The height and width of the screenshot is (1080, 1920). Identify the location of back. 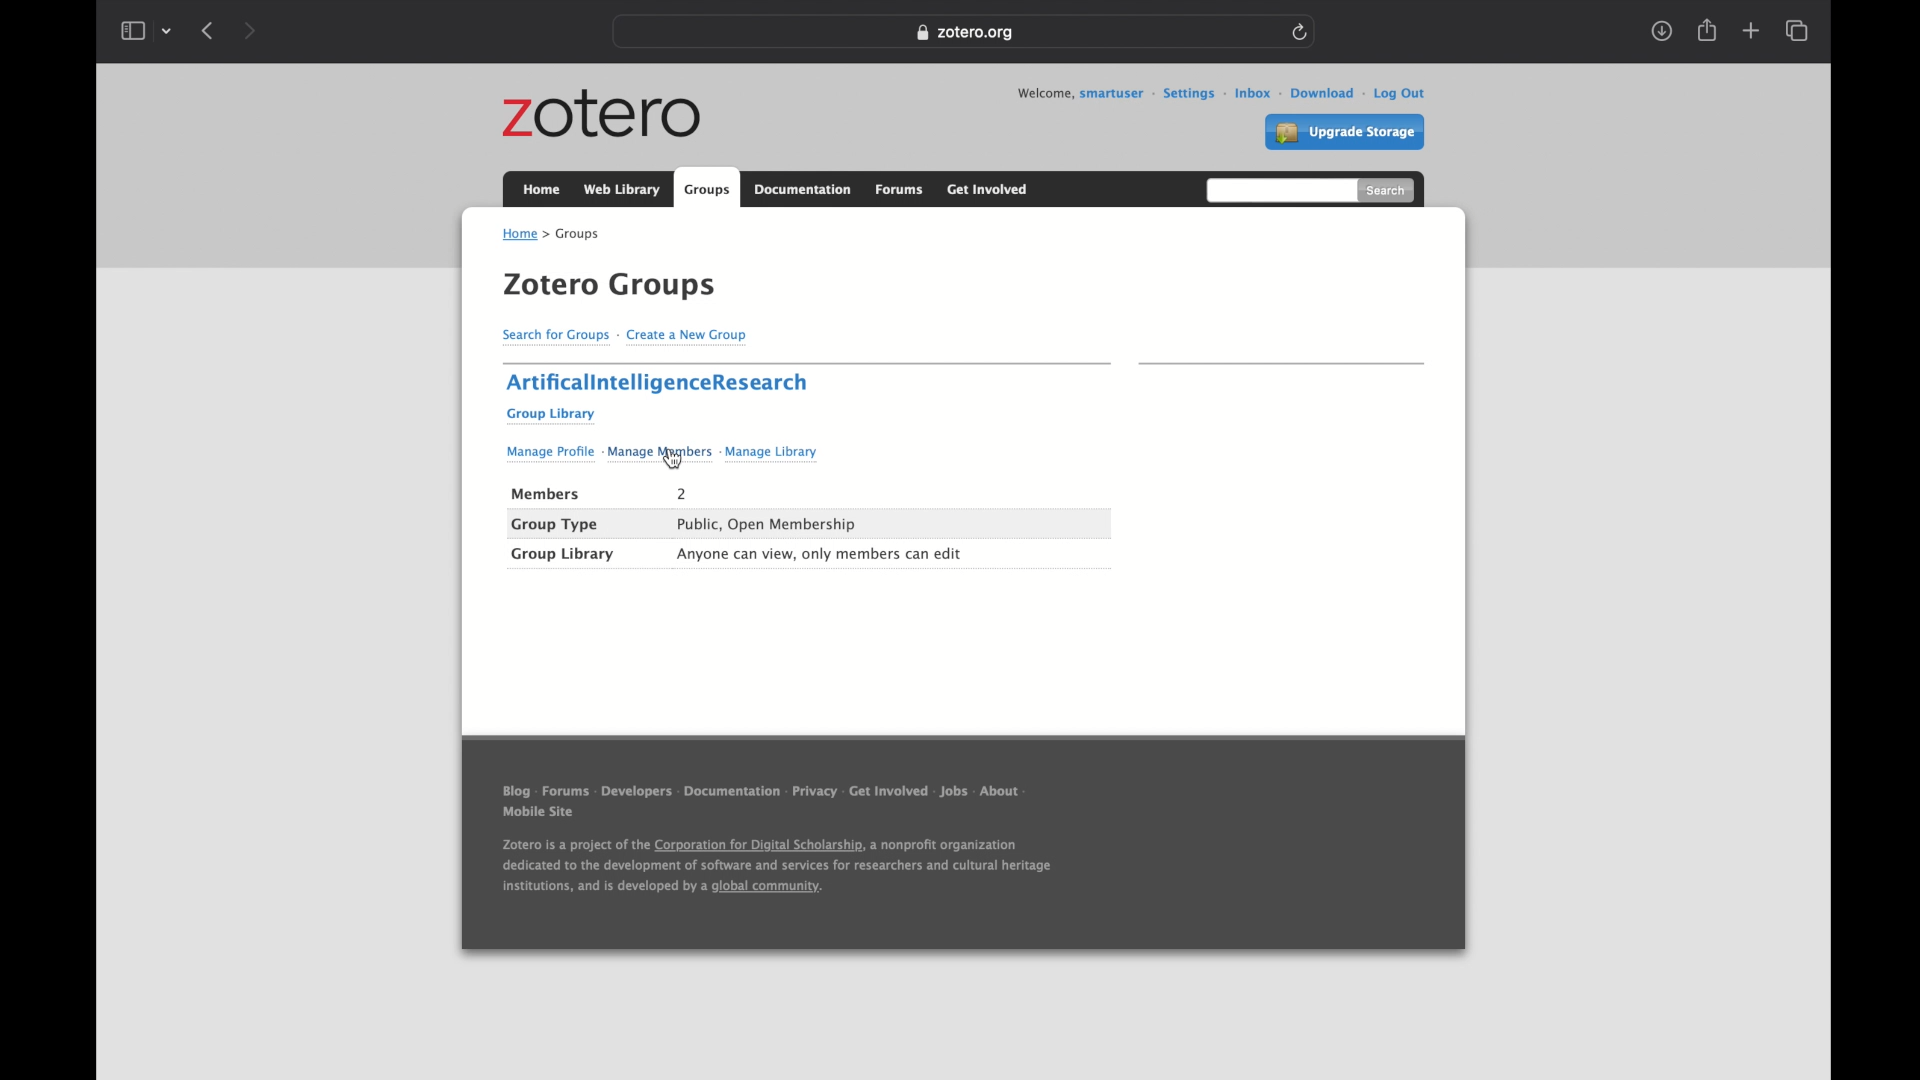
(207, 30).